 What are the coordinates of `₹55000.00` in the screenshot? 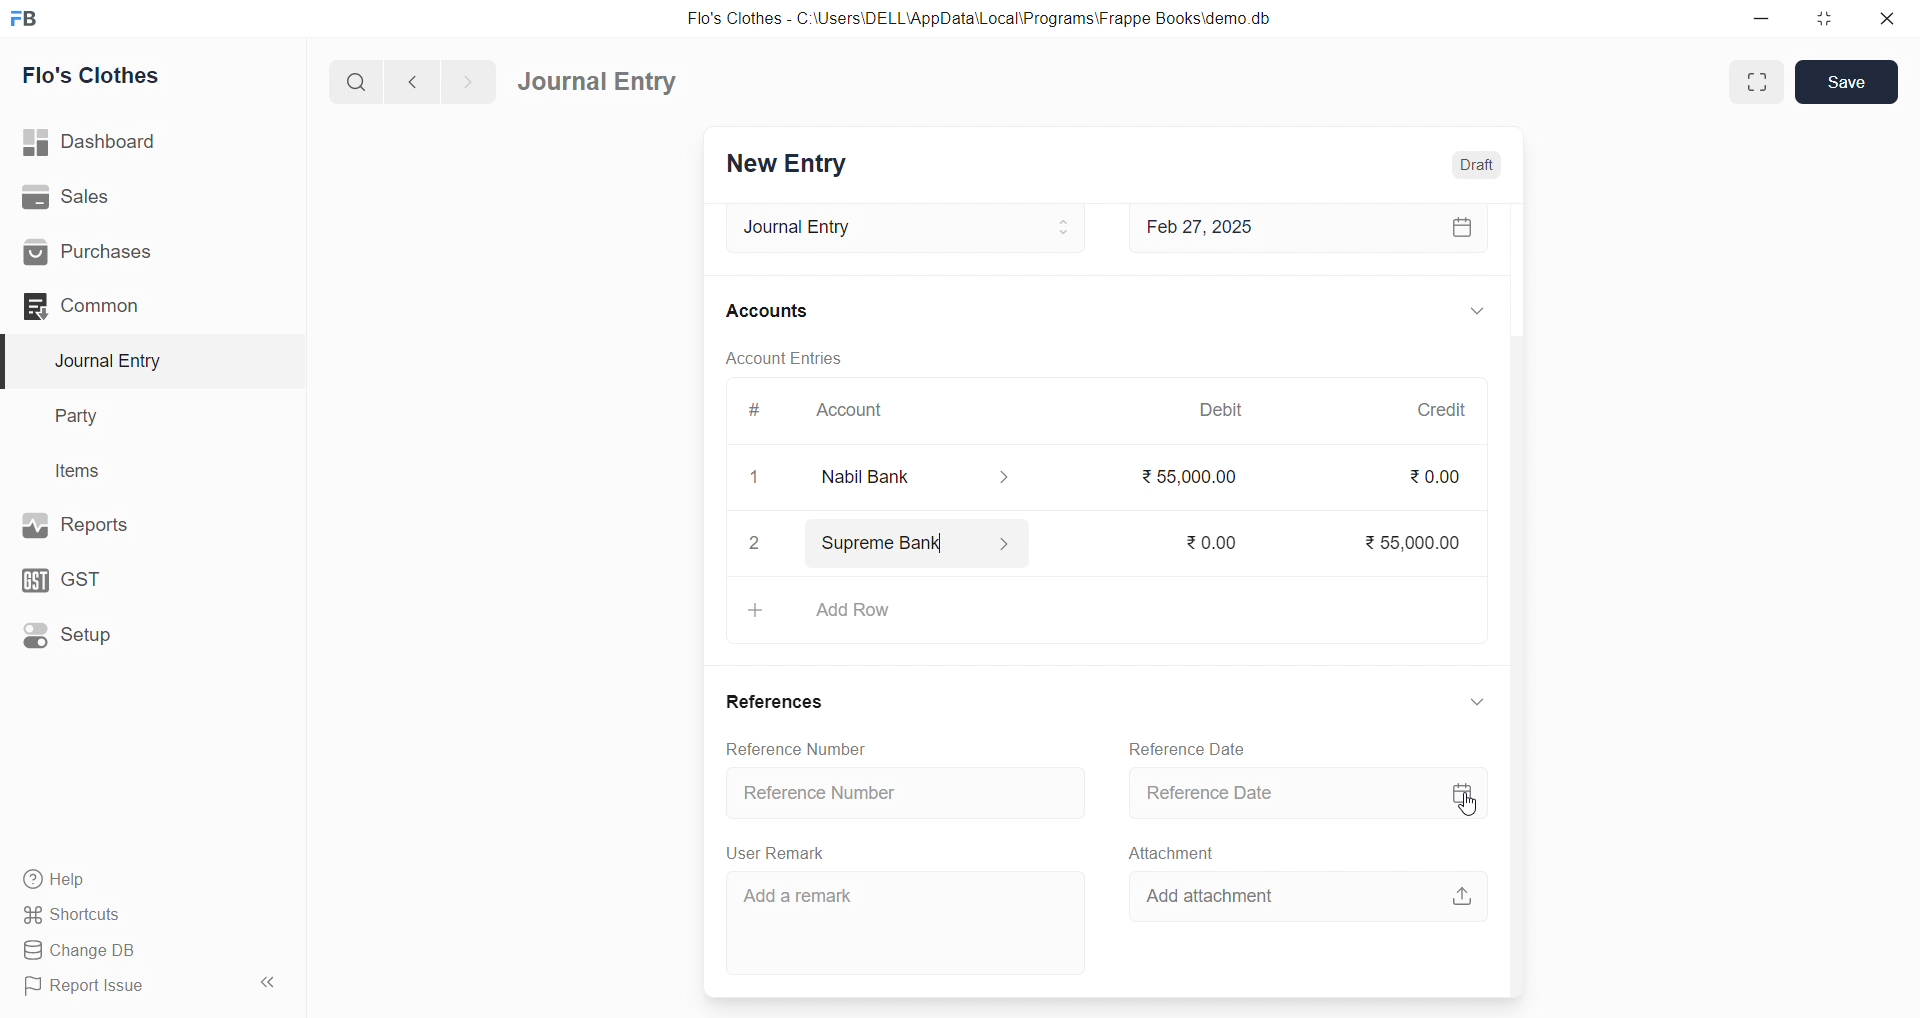 It's located at (1182, 472).